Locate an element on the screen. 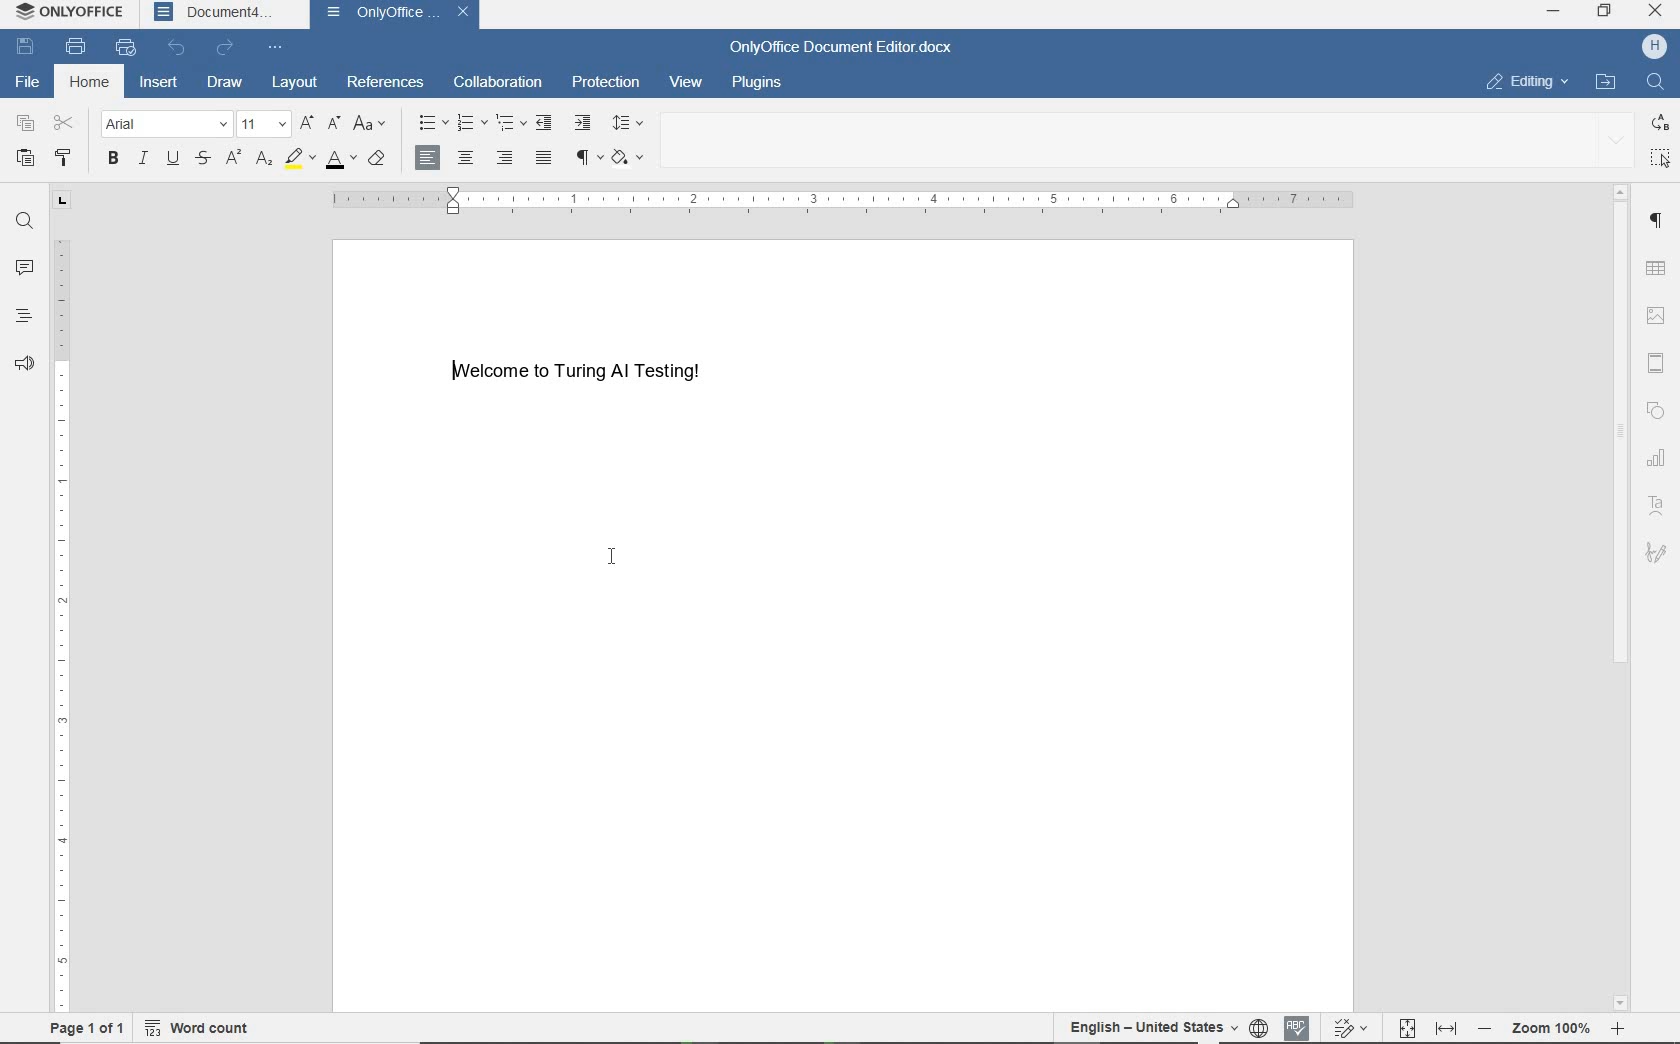 The image size is (1680, 1044). Paragraph settings is located at coordinates (1658, 221).